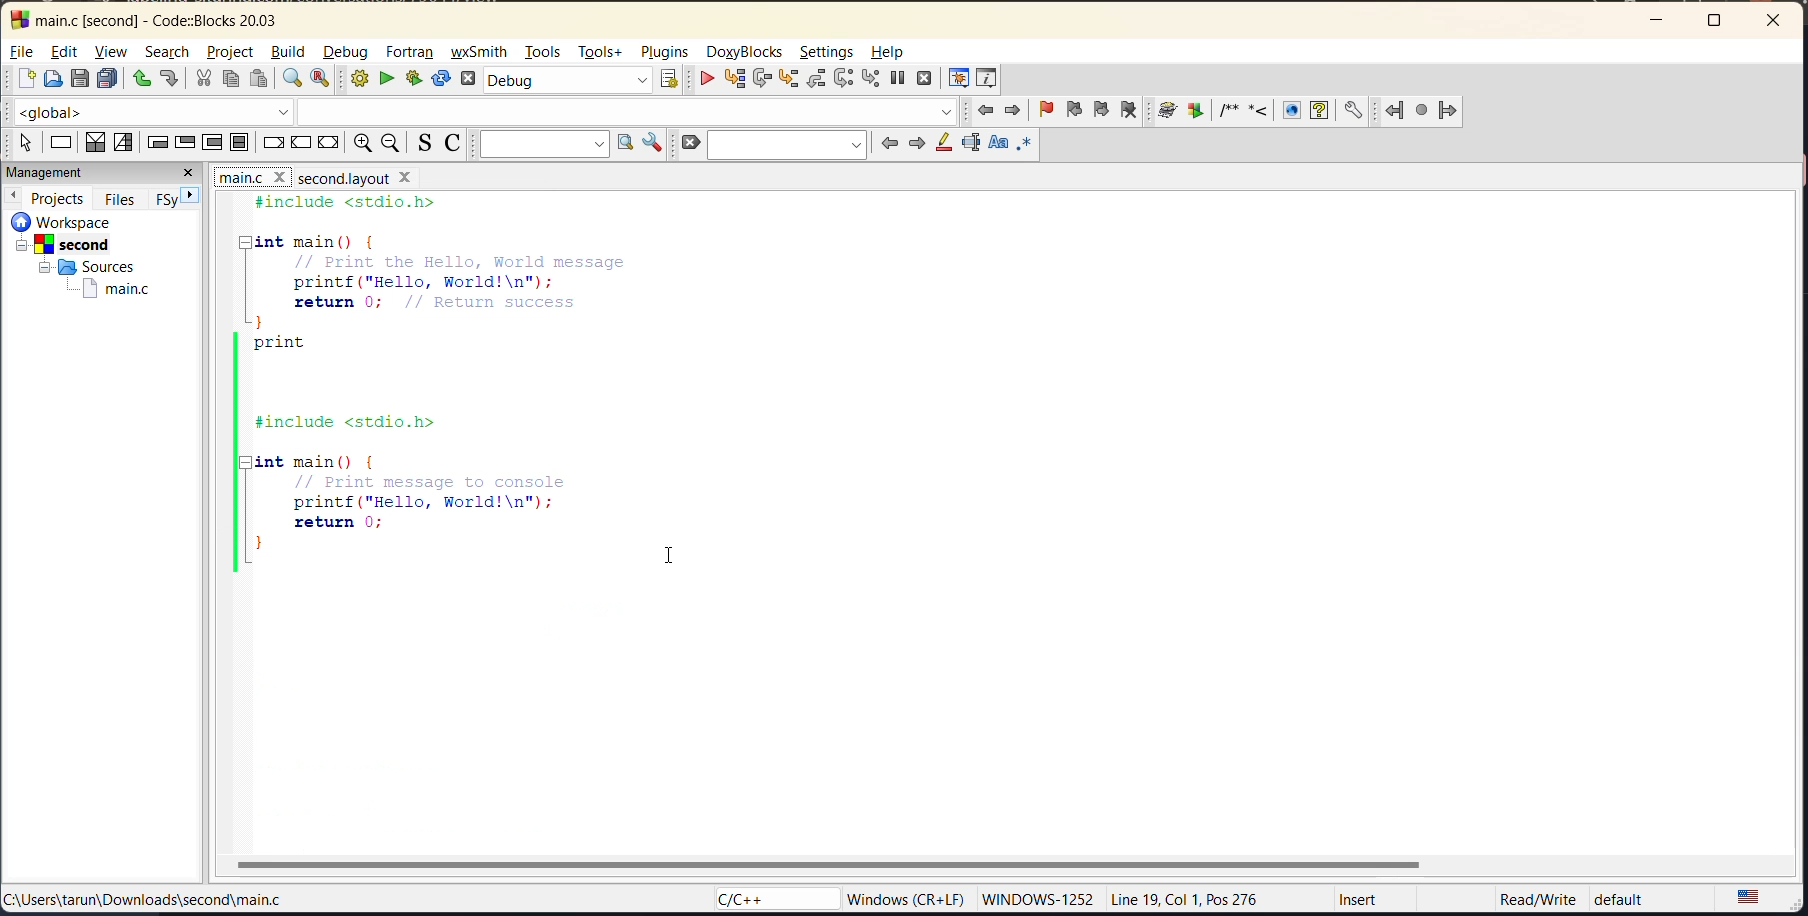  Describe the element at coordinates (472, 80) in the screenshot. I see `abort` at that location.